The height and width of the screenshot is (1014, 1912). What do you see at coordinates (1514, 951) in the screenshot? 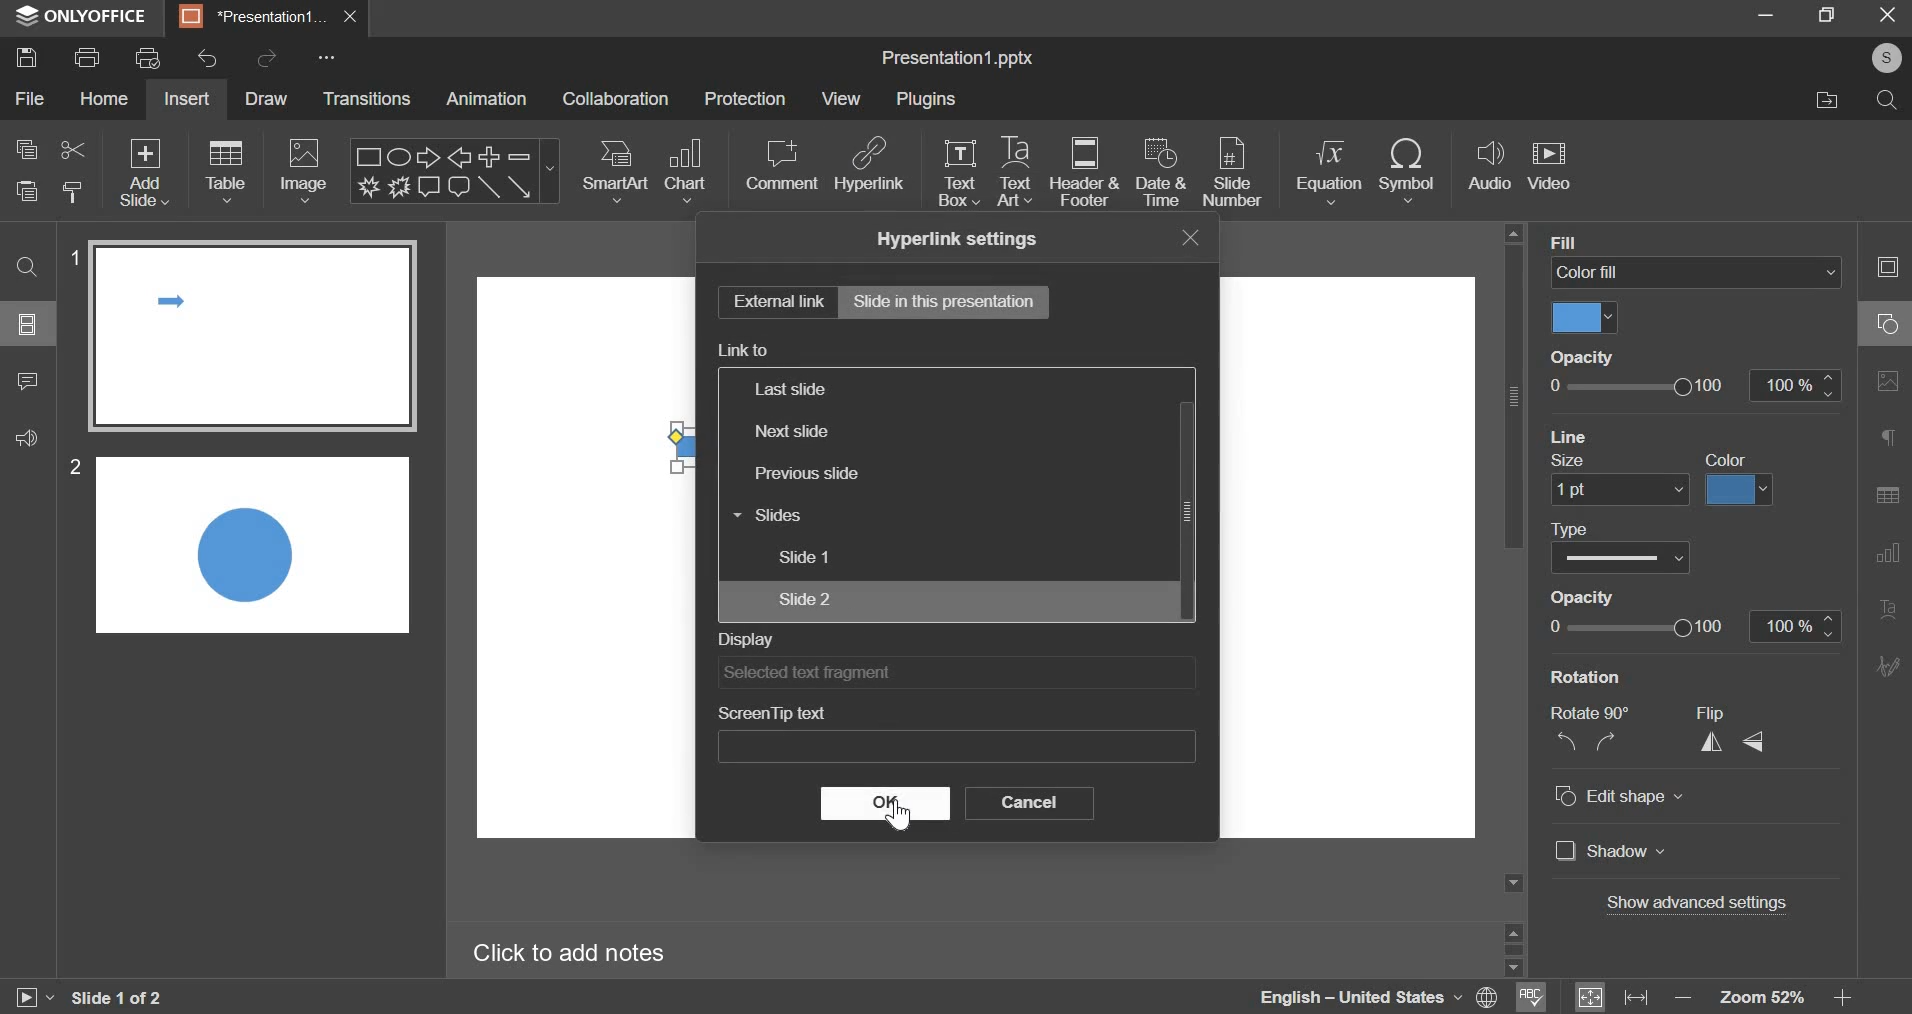
I see `scrollbar` at bounding box center [1514, 951].